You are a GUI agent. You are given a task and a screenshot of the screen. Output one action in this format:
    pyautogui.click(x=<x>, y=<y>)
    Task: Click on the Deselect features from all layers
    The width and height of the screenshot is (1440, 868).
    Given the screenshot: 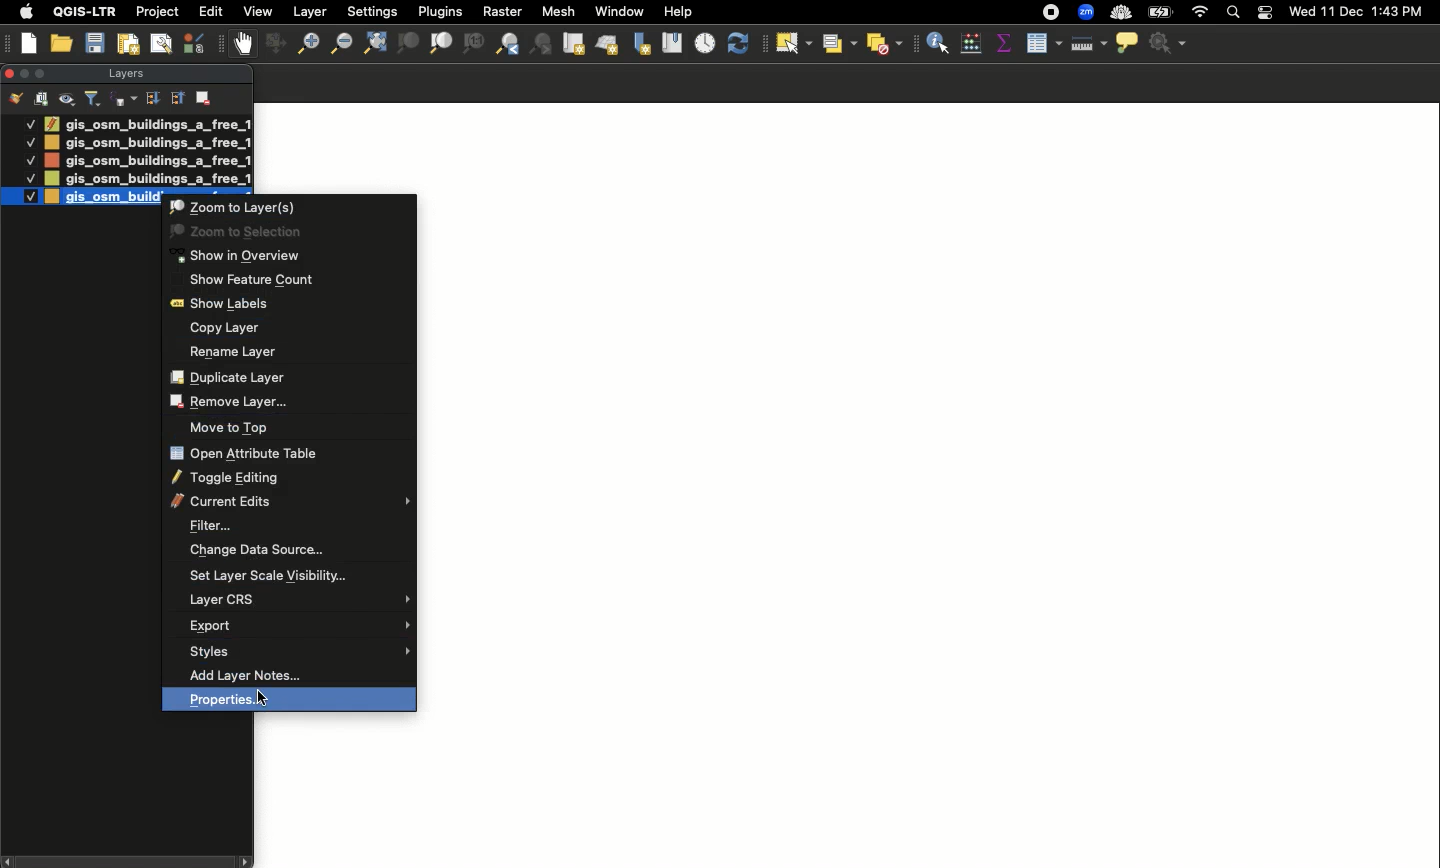 What is the action you would take?
    pyautogui.click(x=886, y=44)
    